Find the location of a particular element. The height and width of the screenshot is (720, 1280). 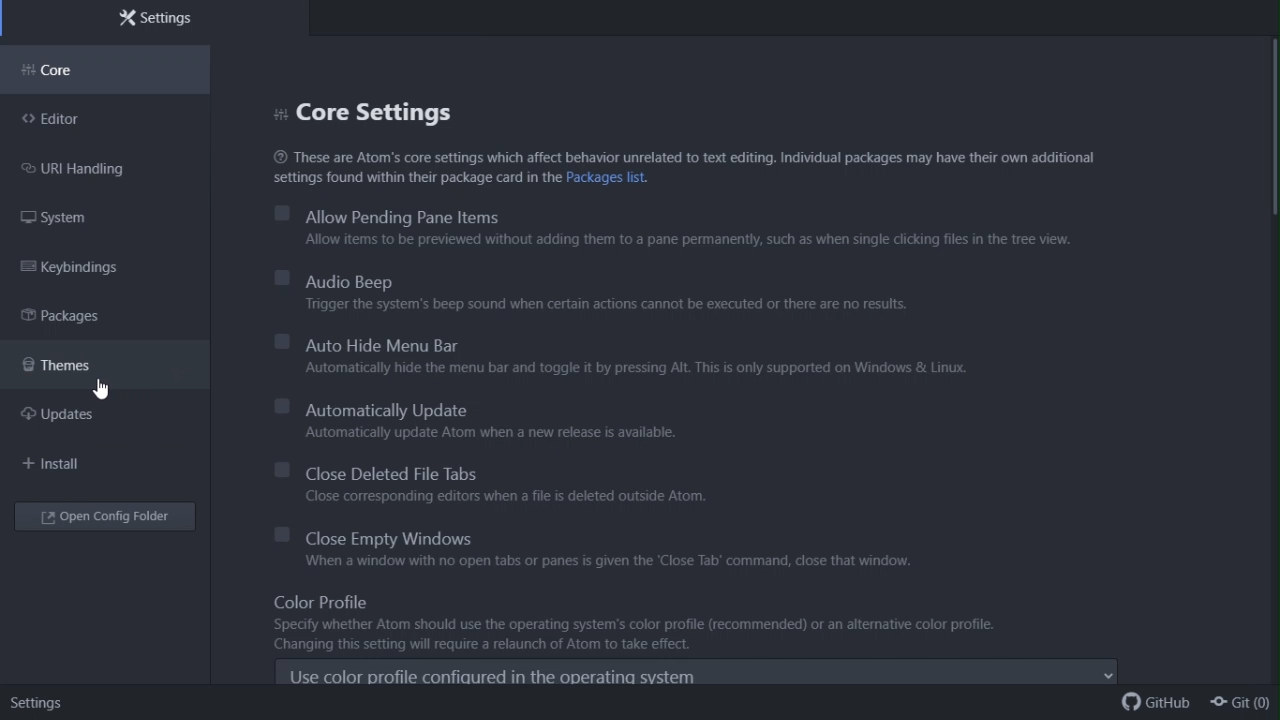

settings is located at coordinates (45, 701).